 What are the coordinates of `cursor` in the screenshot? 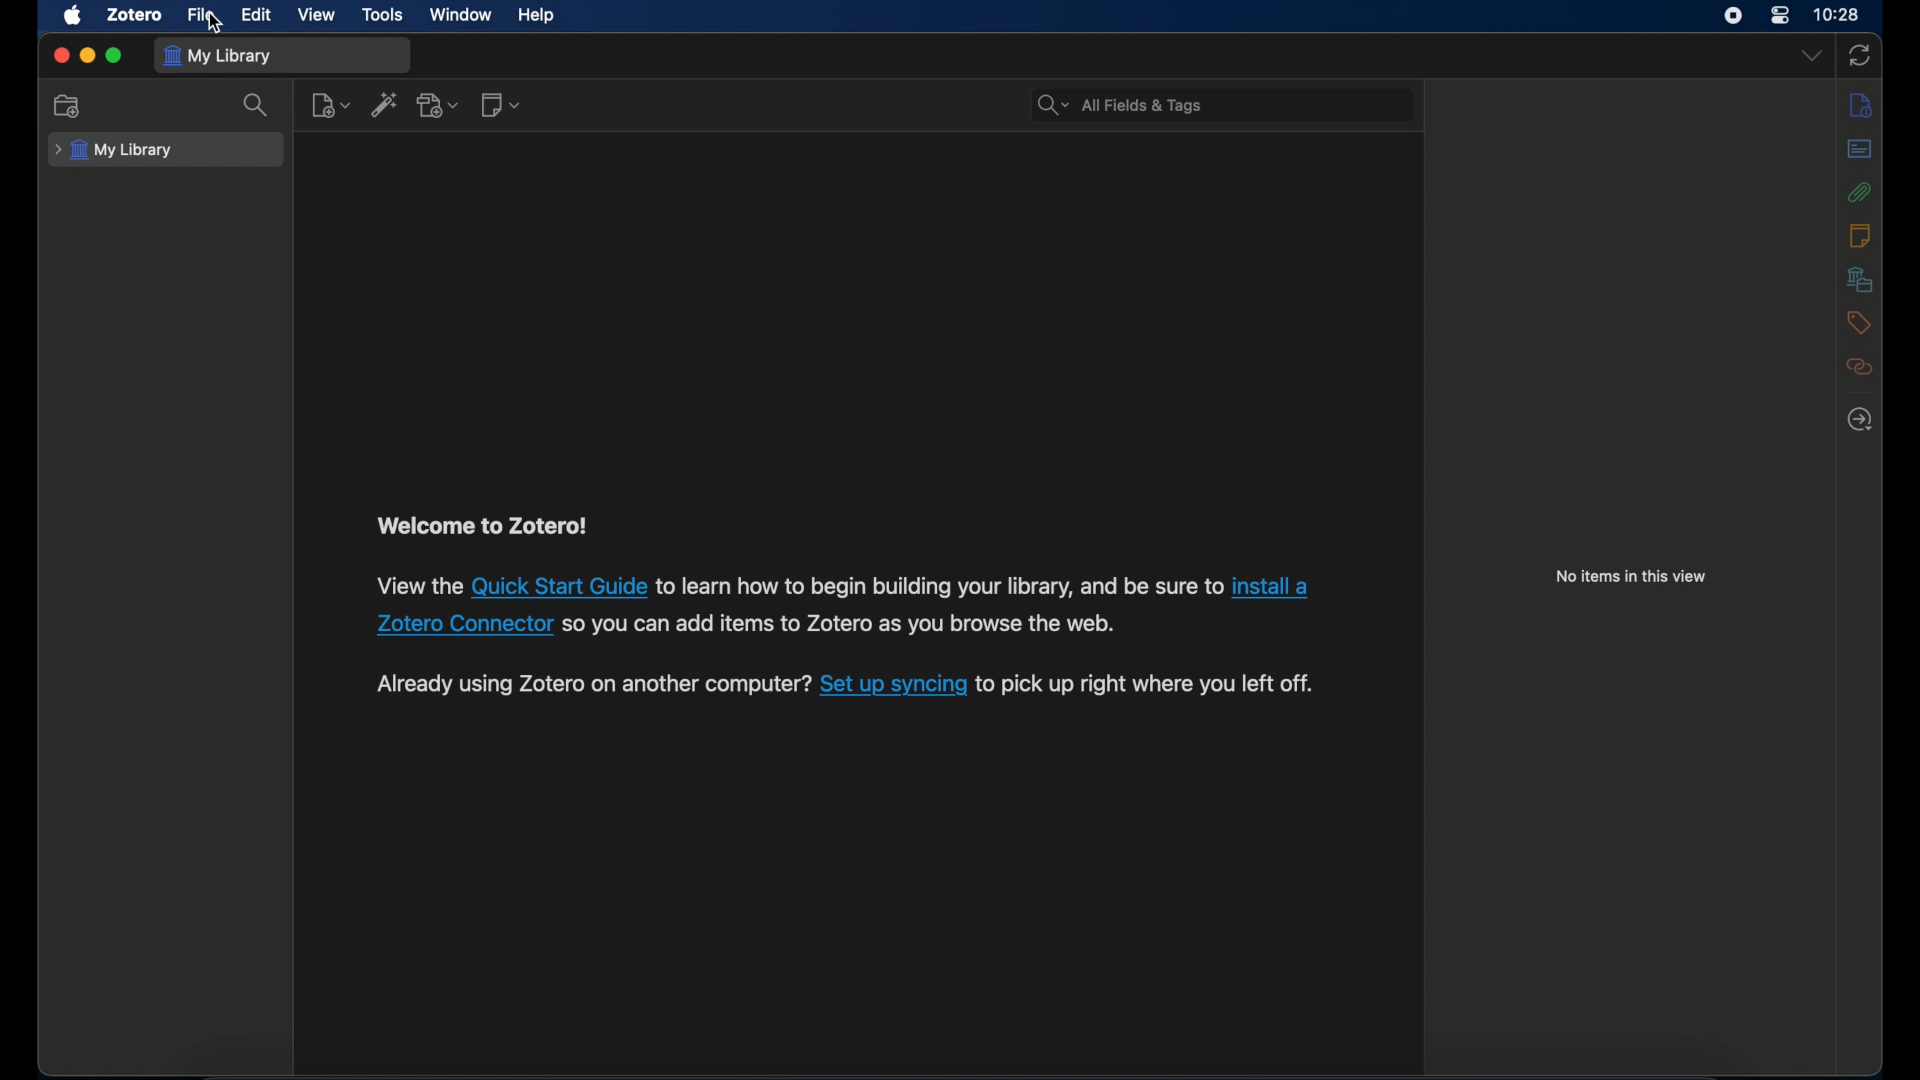 It's located at (216, 25).